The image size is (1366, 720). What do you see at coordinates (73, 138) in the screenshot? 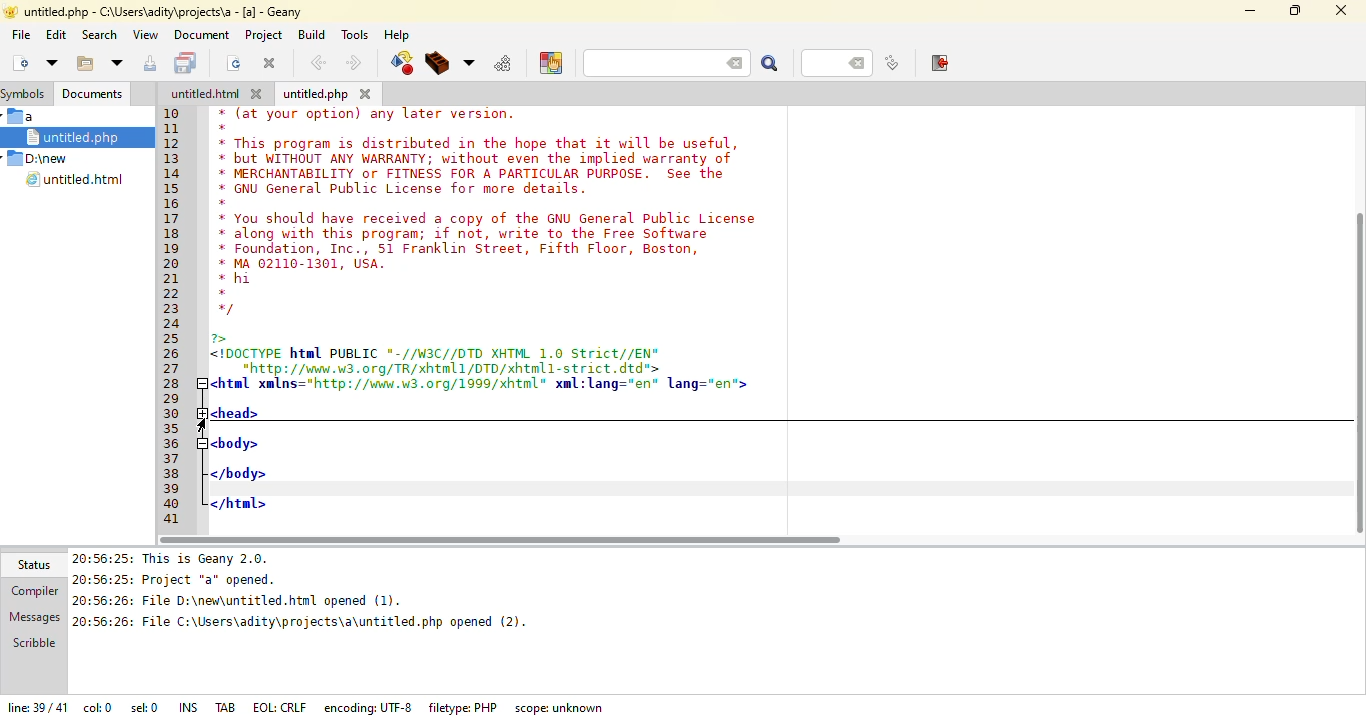
I see `untitled.php` at bounding box center [73, 138].